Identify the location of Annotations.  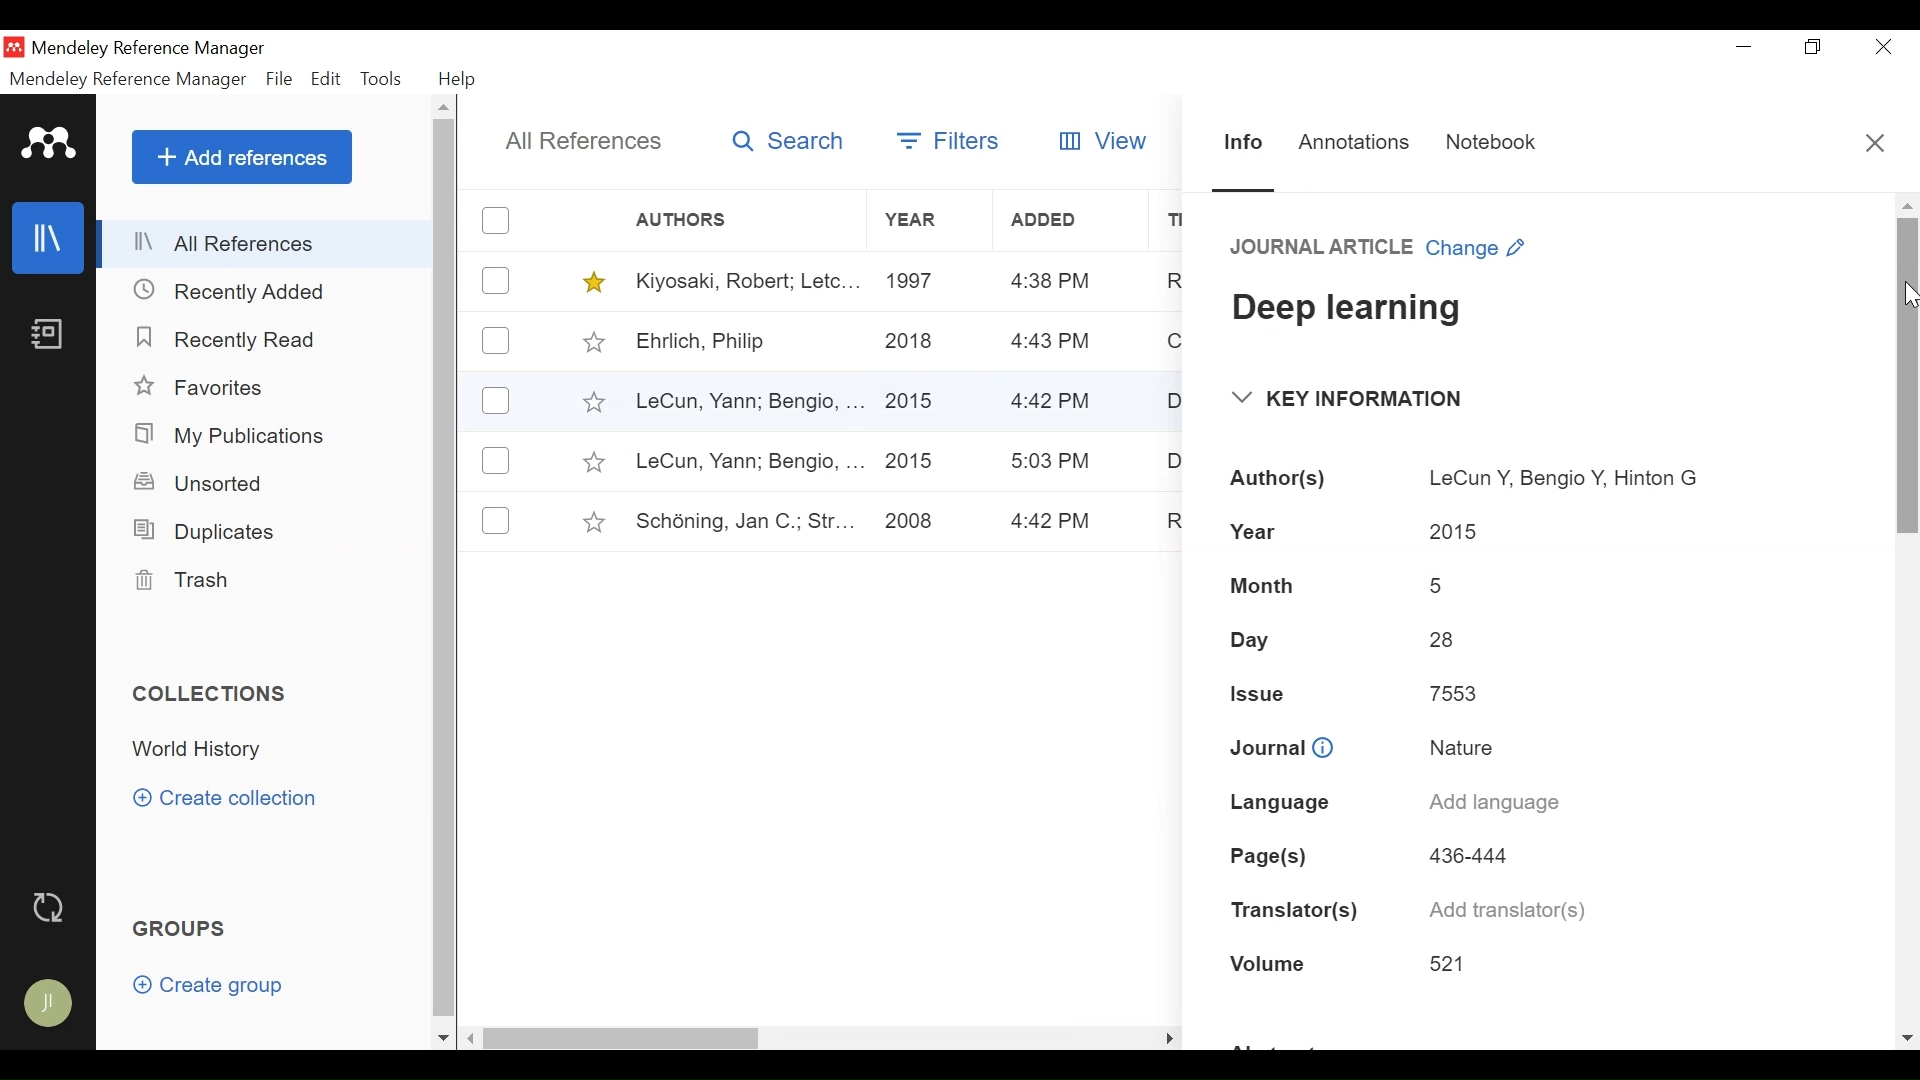
(1355, 143).